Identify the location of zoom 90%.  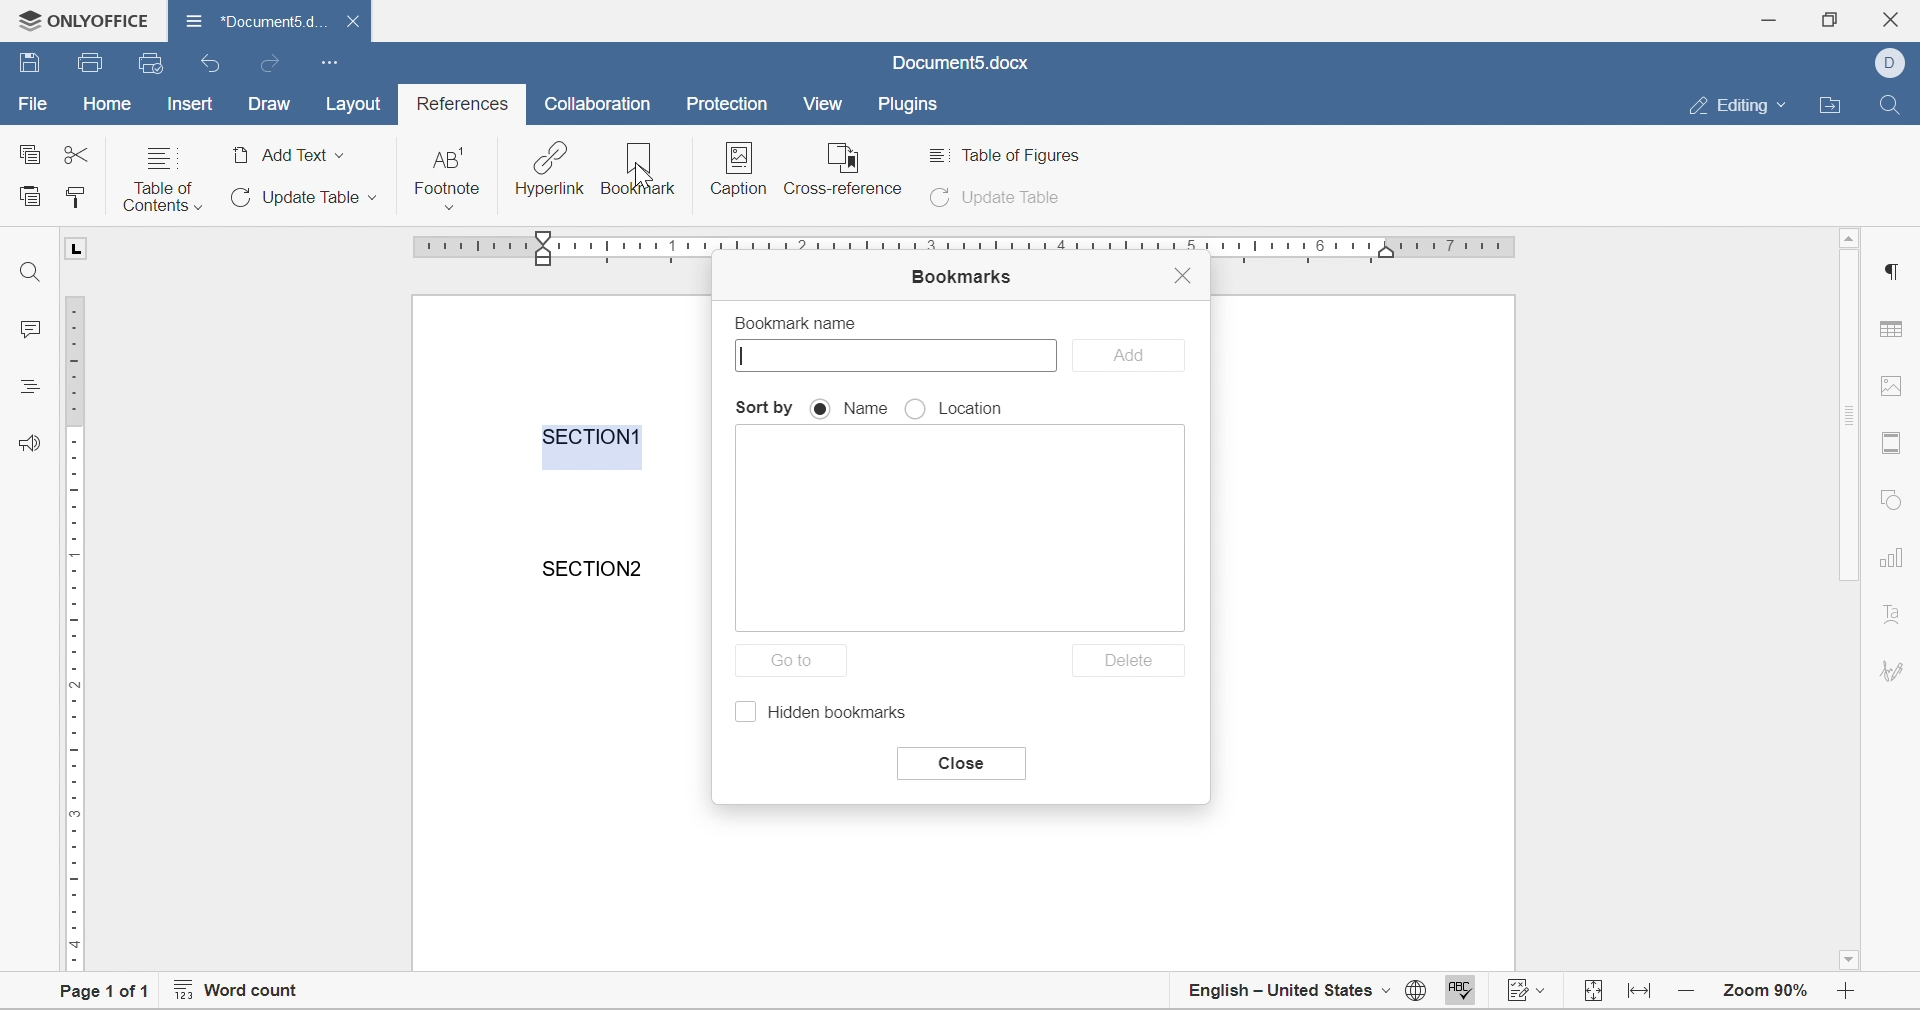
(1765, 989).